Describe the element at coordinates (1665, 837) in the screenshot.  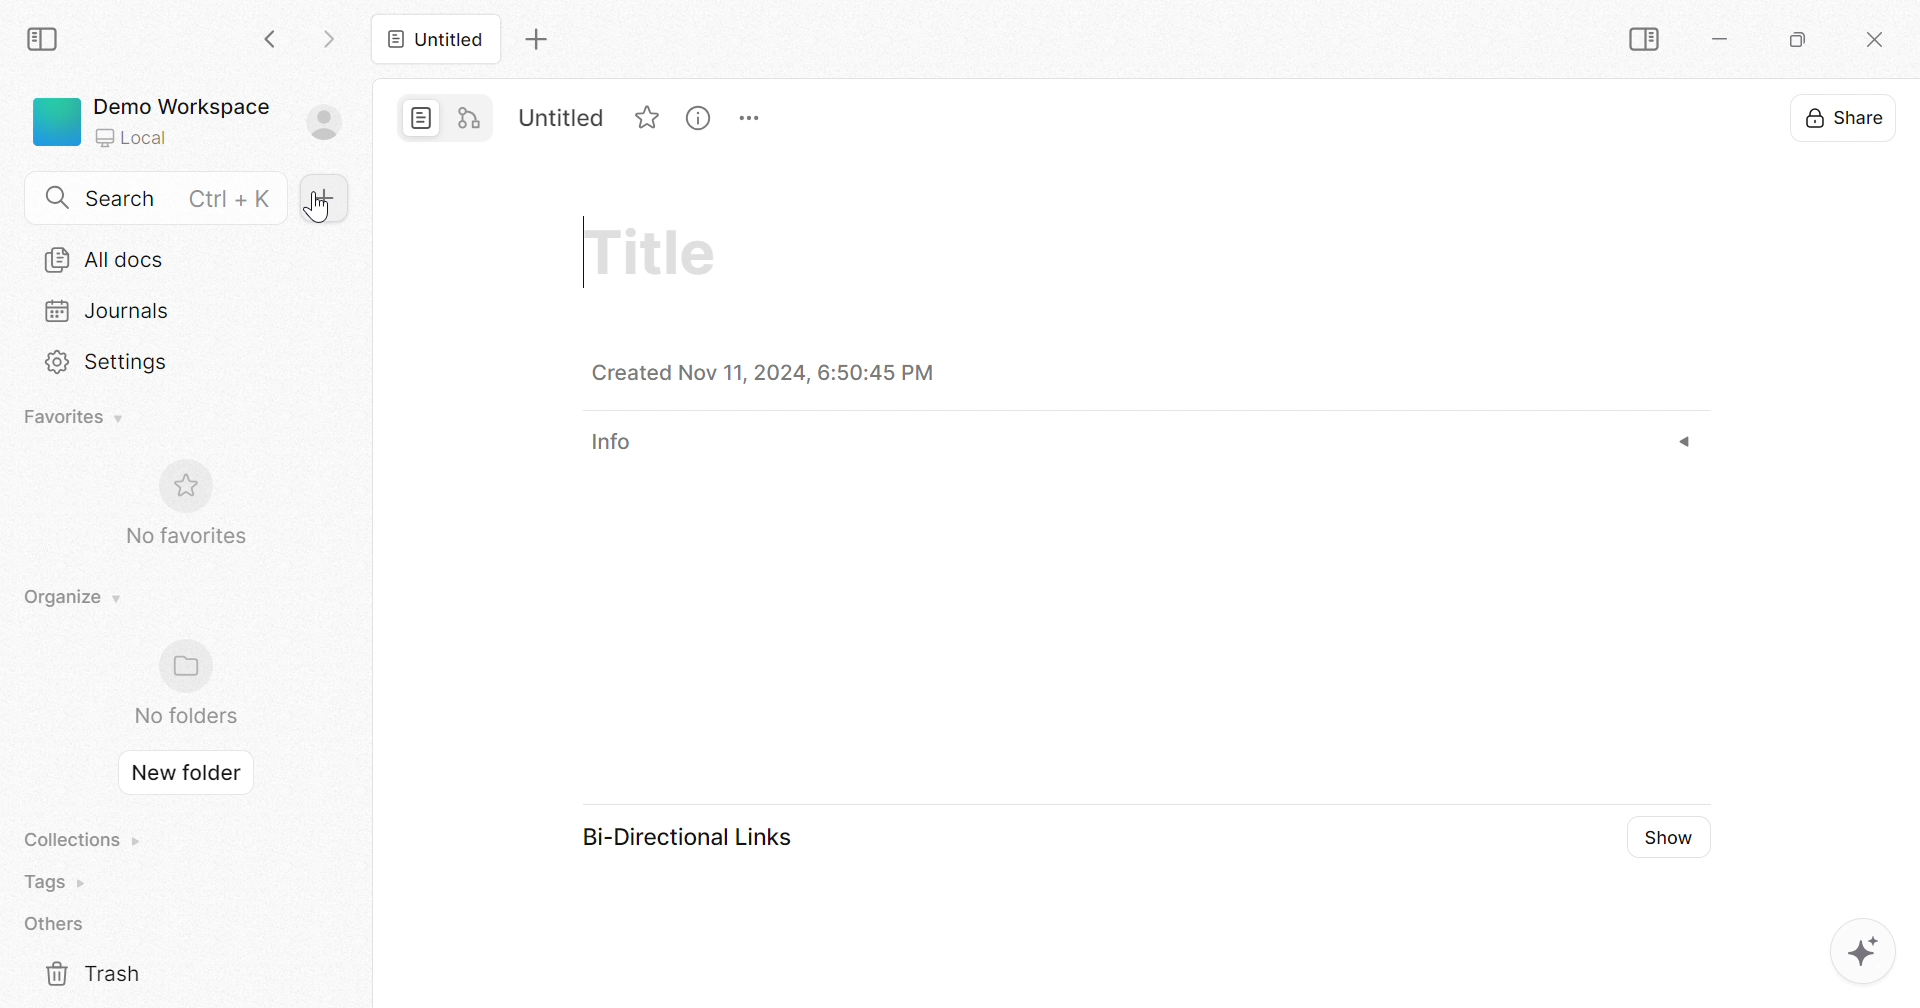
I see `Show` at that location.